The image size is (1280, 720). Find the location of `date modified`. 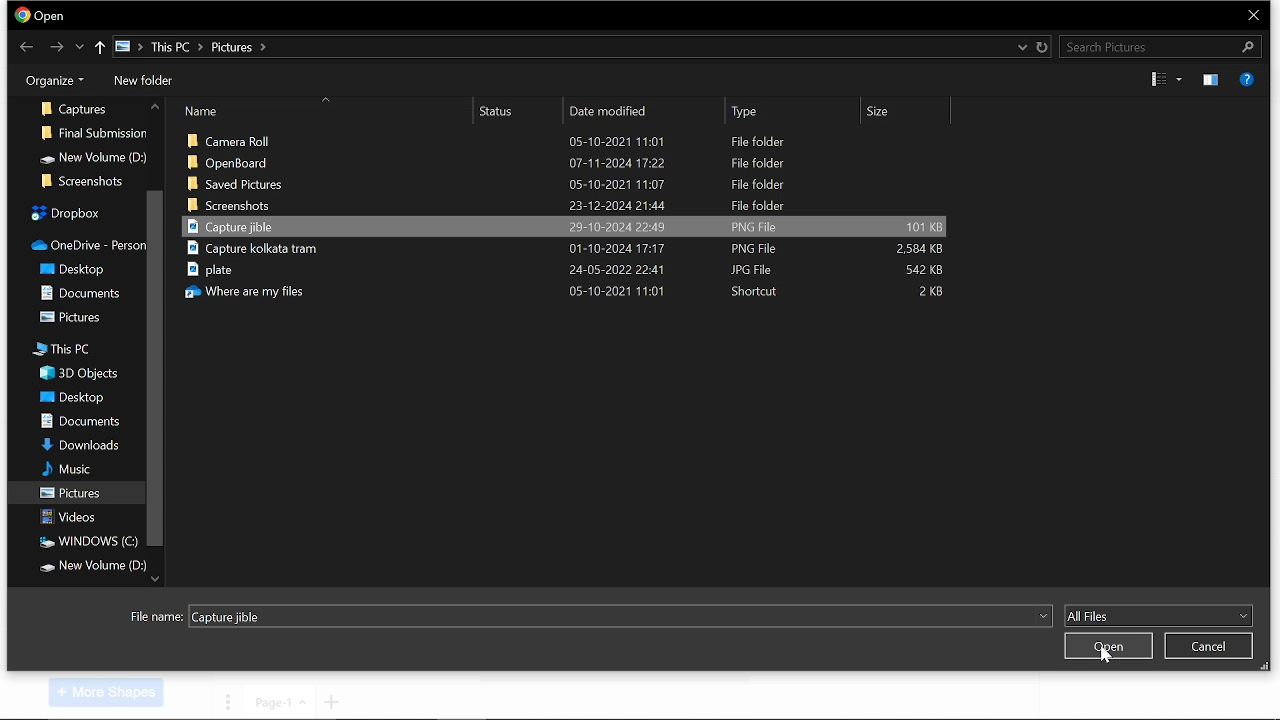

date modified is located at coordinates (647, 112).